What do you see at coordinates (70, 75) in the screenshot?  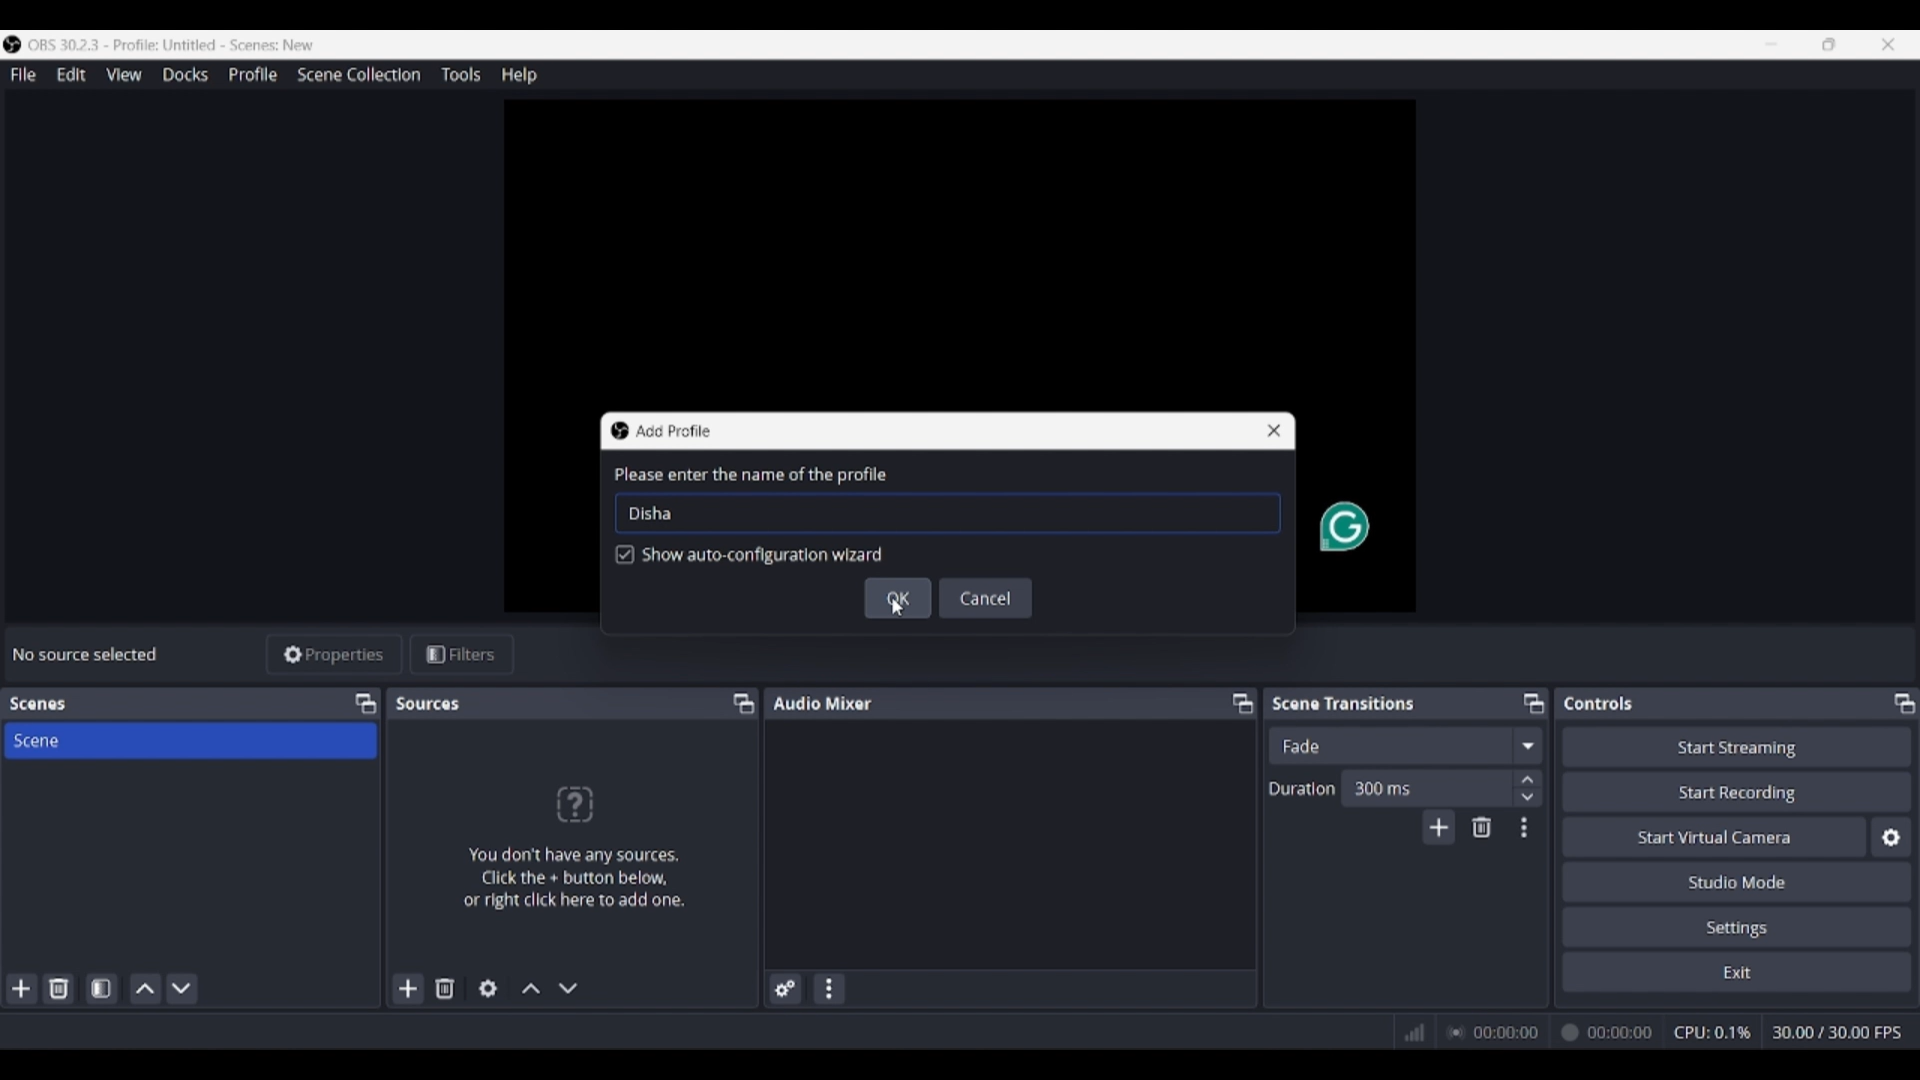 I see `Edit menu` at bounding box center [70, 75].